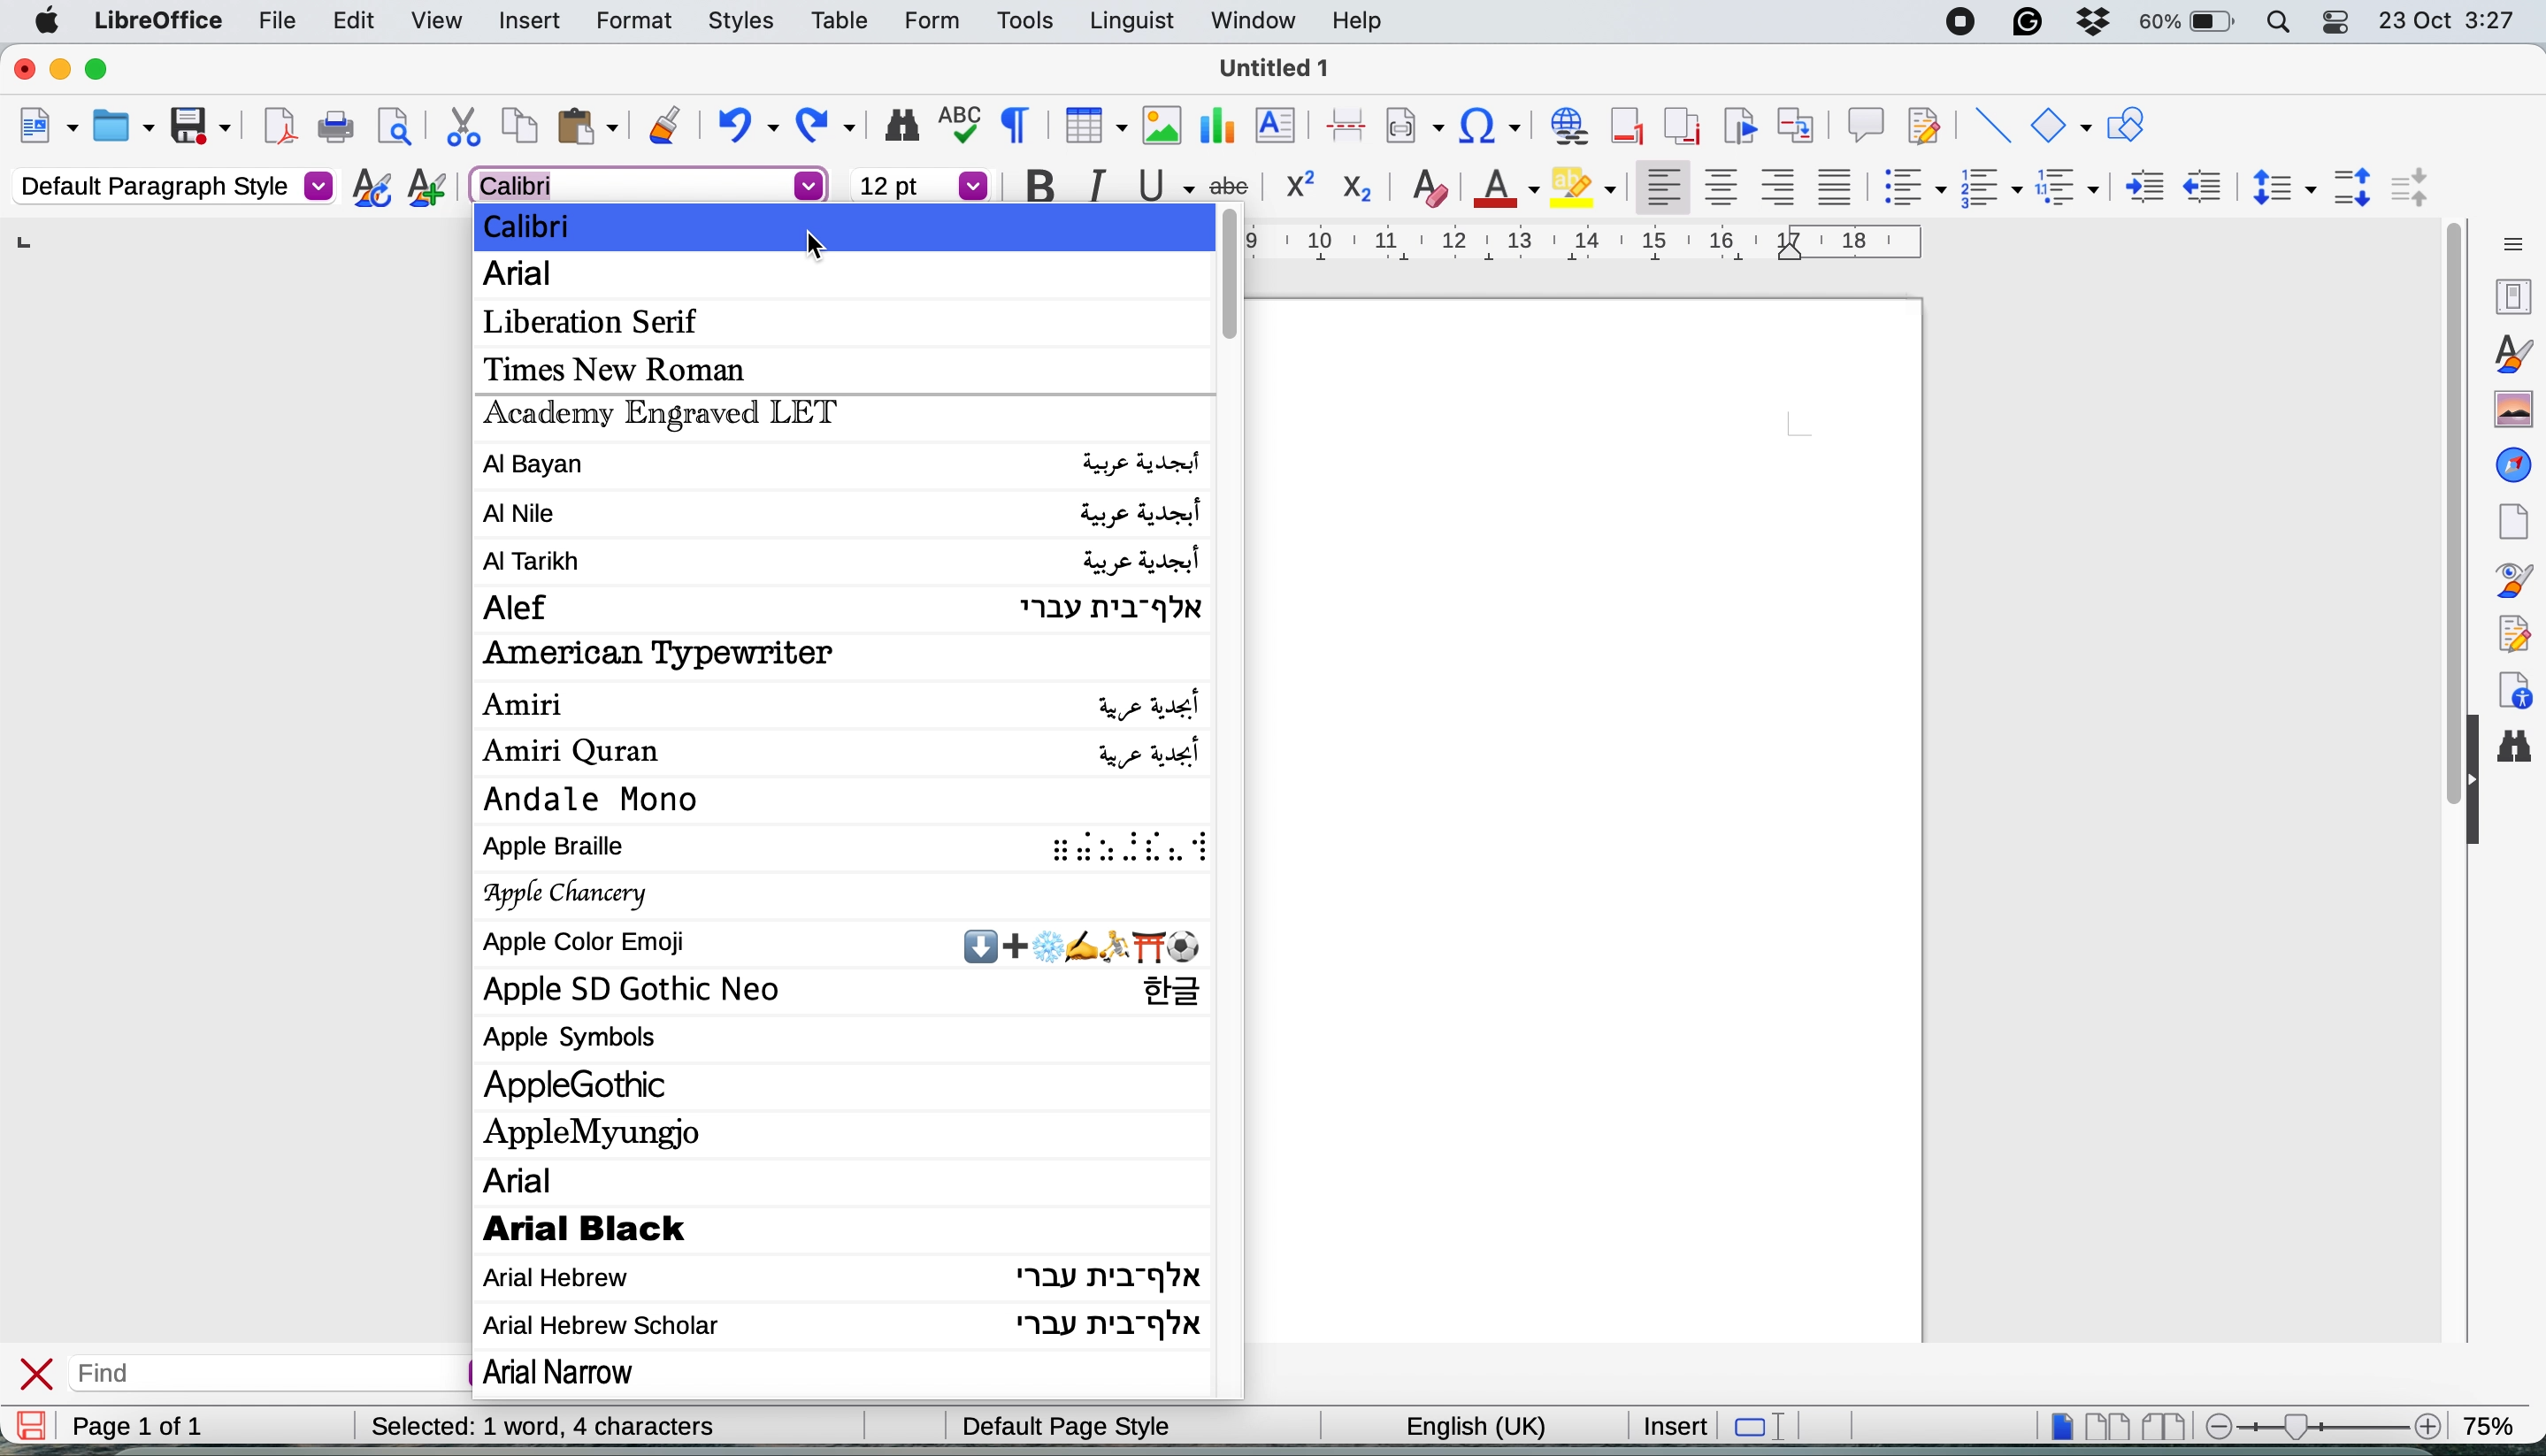 This screenshot has height=1456, width=2546. I want to click on spotlight search, so click(2277, 24).